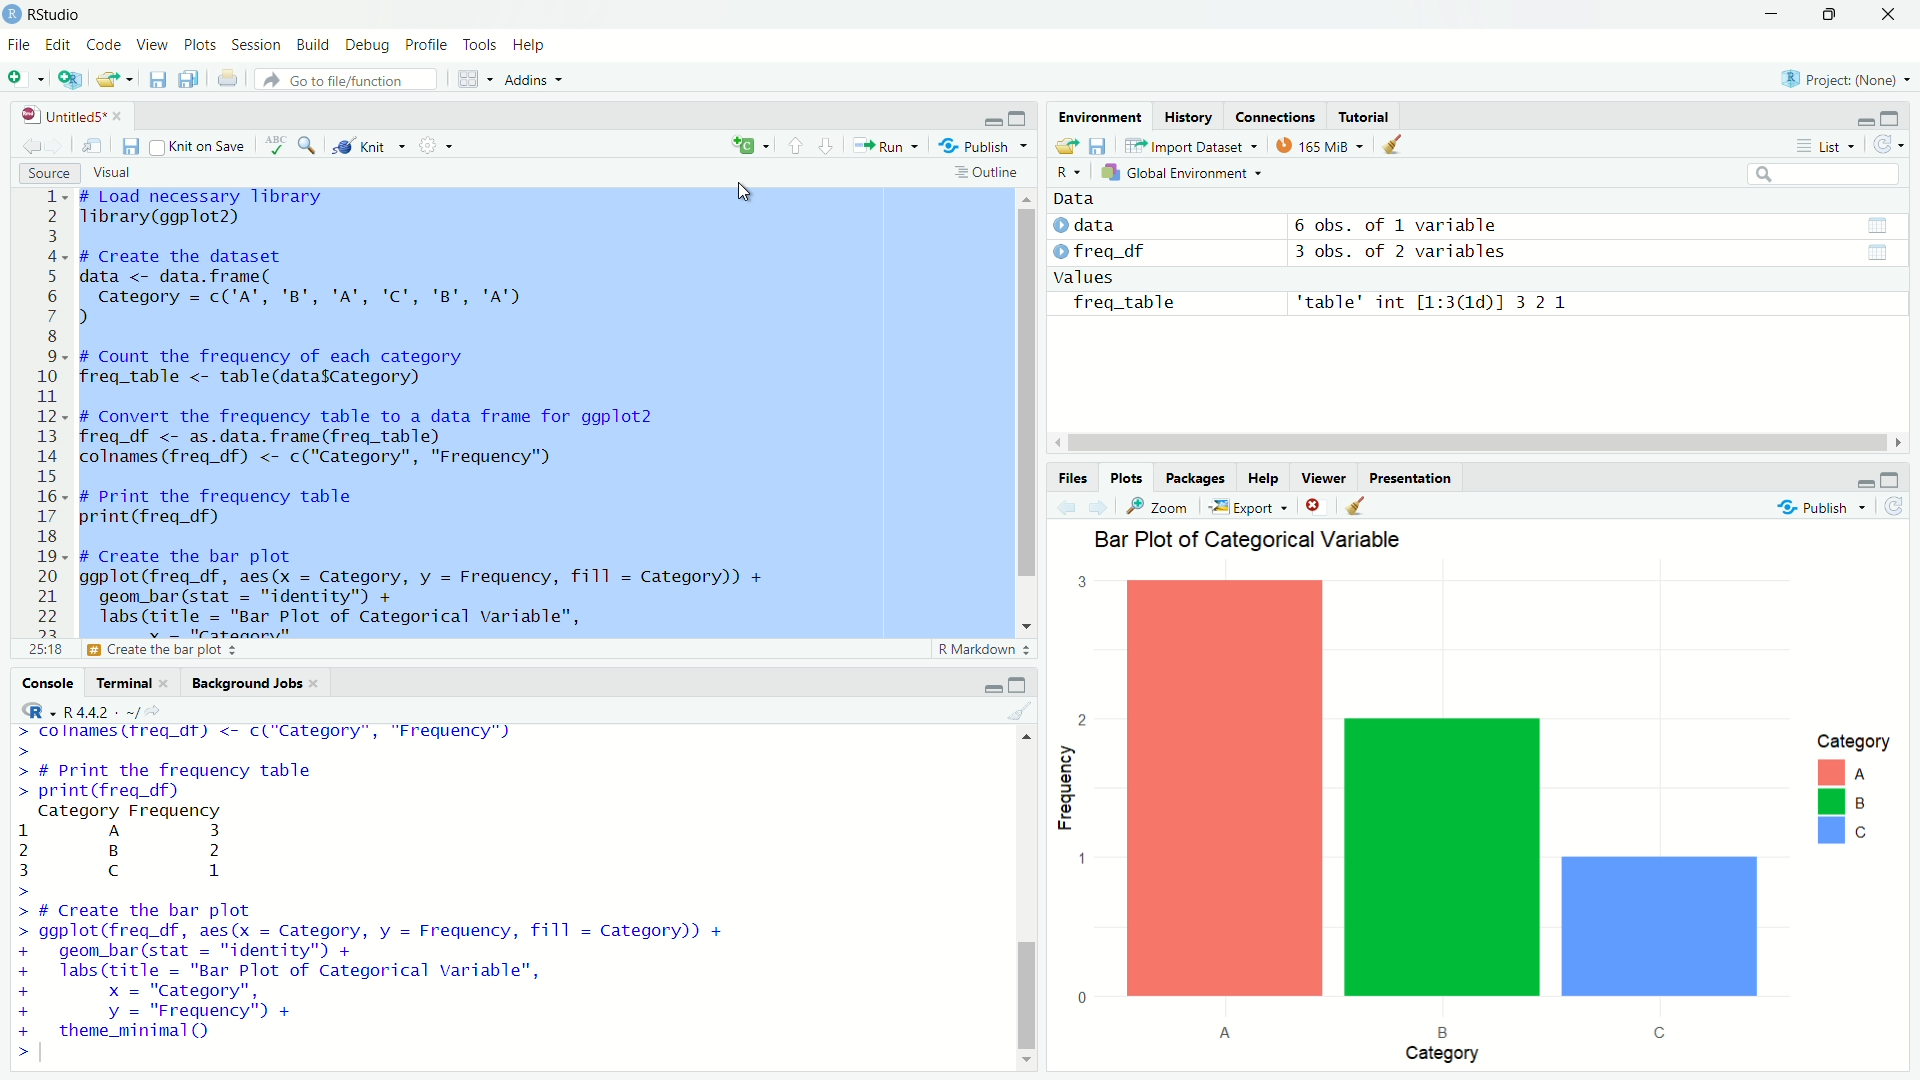 The width and height of the screenshot is (1920, 1080). Describe the element at coordinates (351, 79) in the screenshot. I see `Go to file/function` at that location.